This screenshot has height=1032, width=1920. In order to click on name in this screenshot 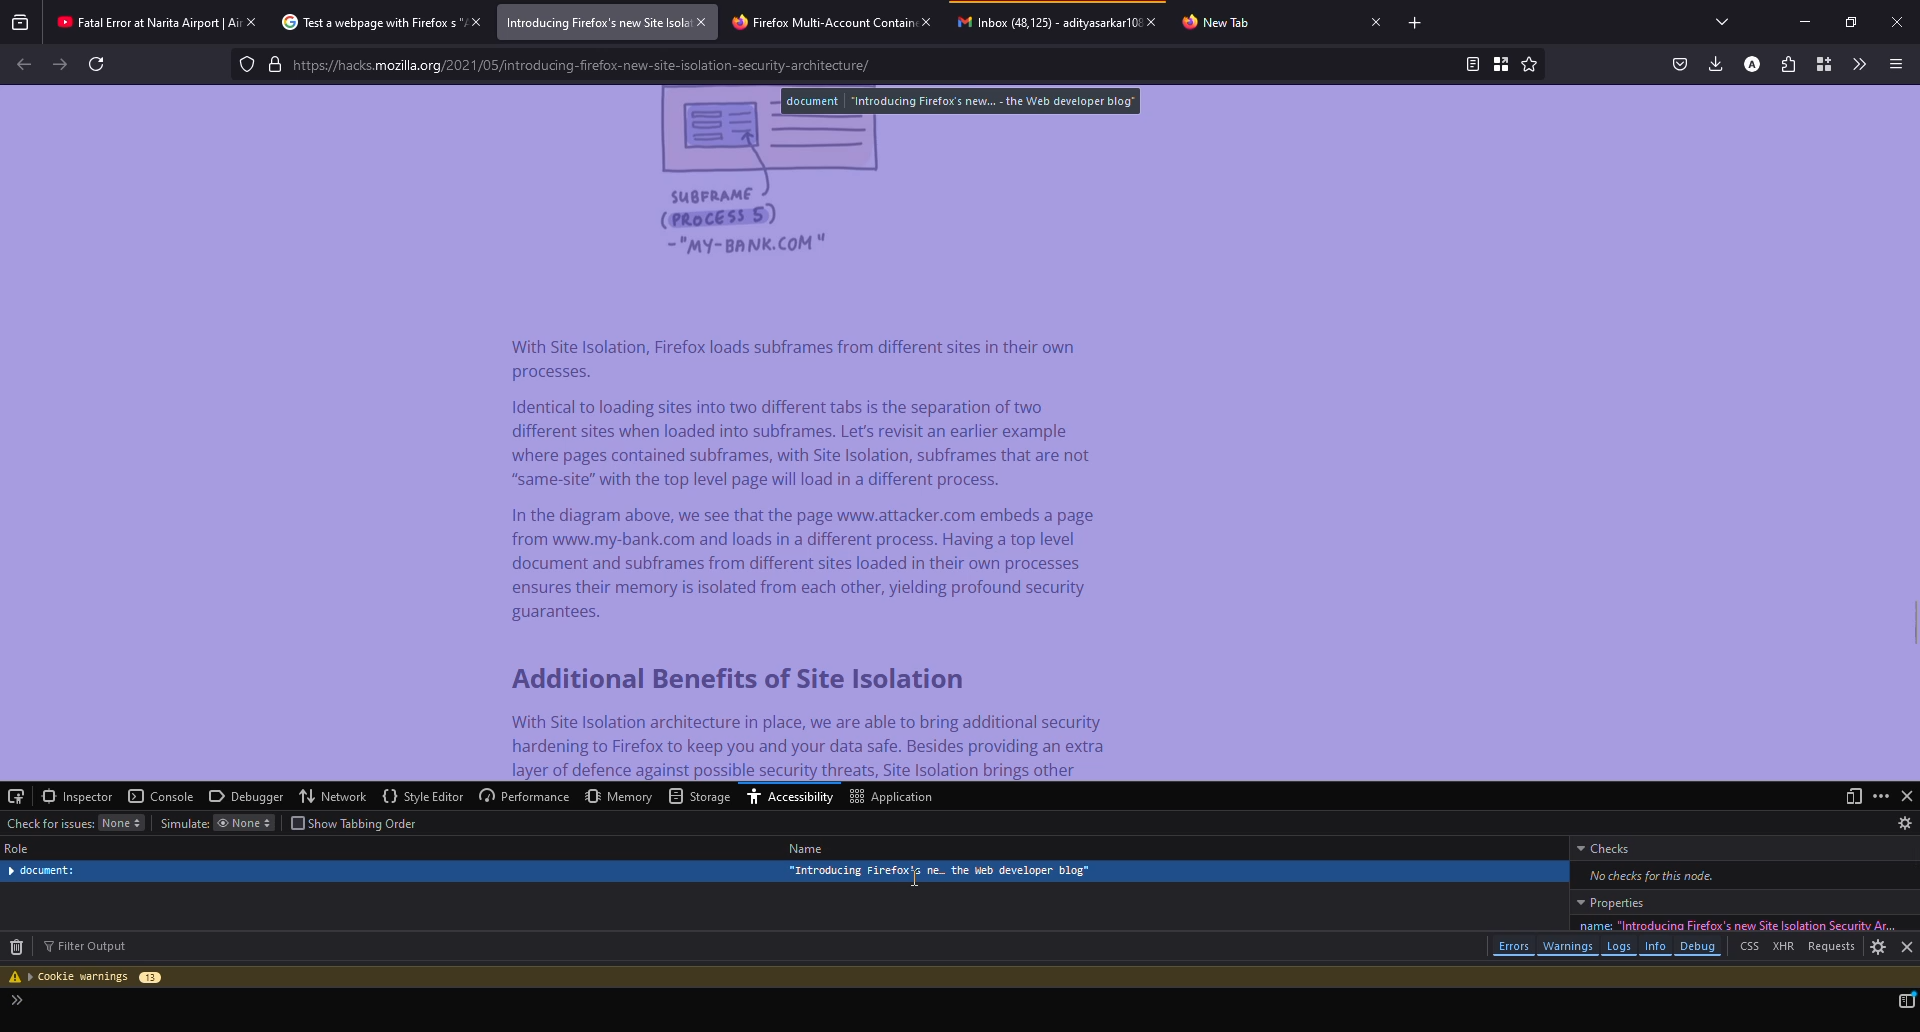, I will do `click(807, 849)`.